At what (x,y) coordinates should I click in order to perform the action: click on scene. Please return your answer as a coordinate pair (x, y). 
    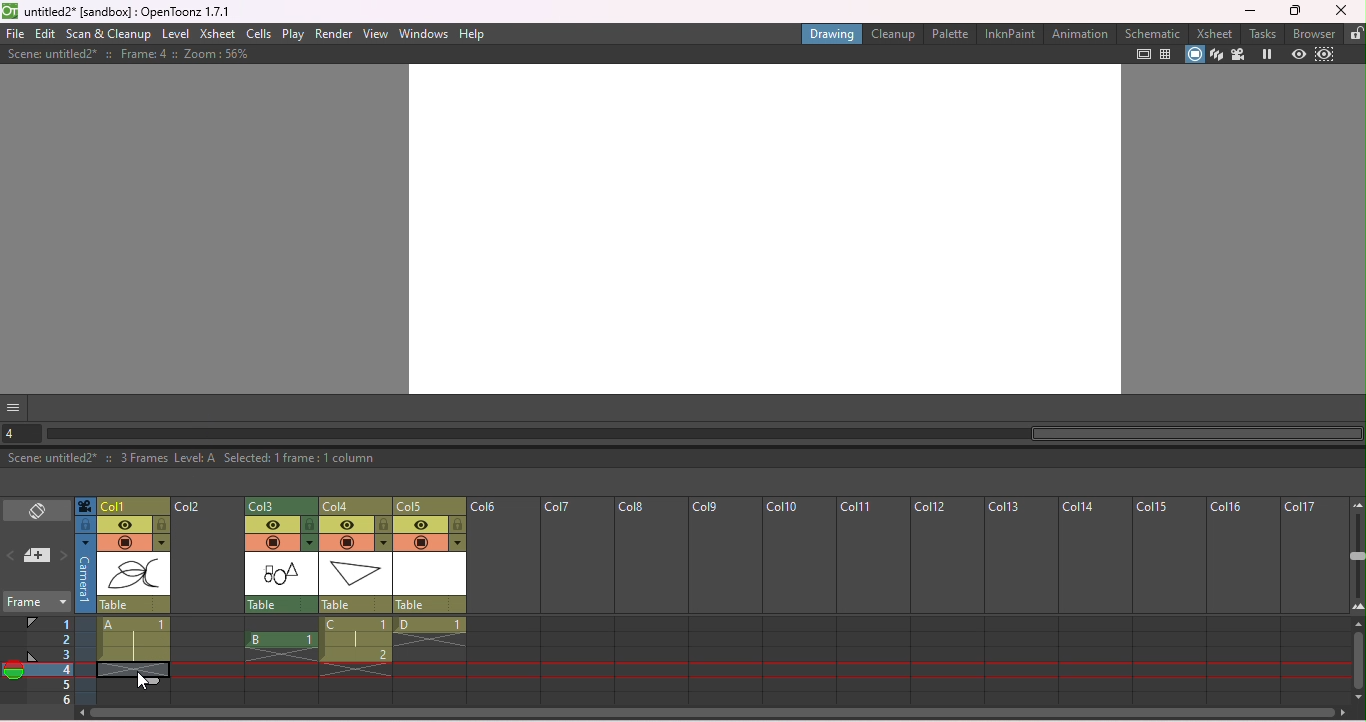
    Looking at the image, I should click on (431, 574).